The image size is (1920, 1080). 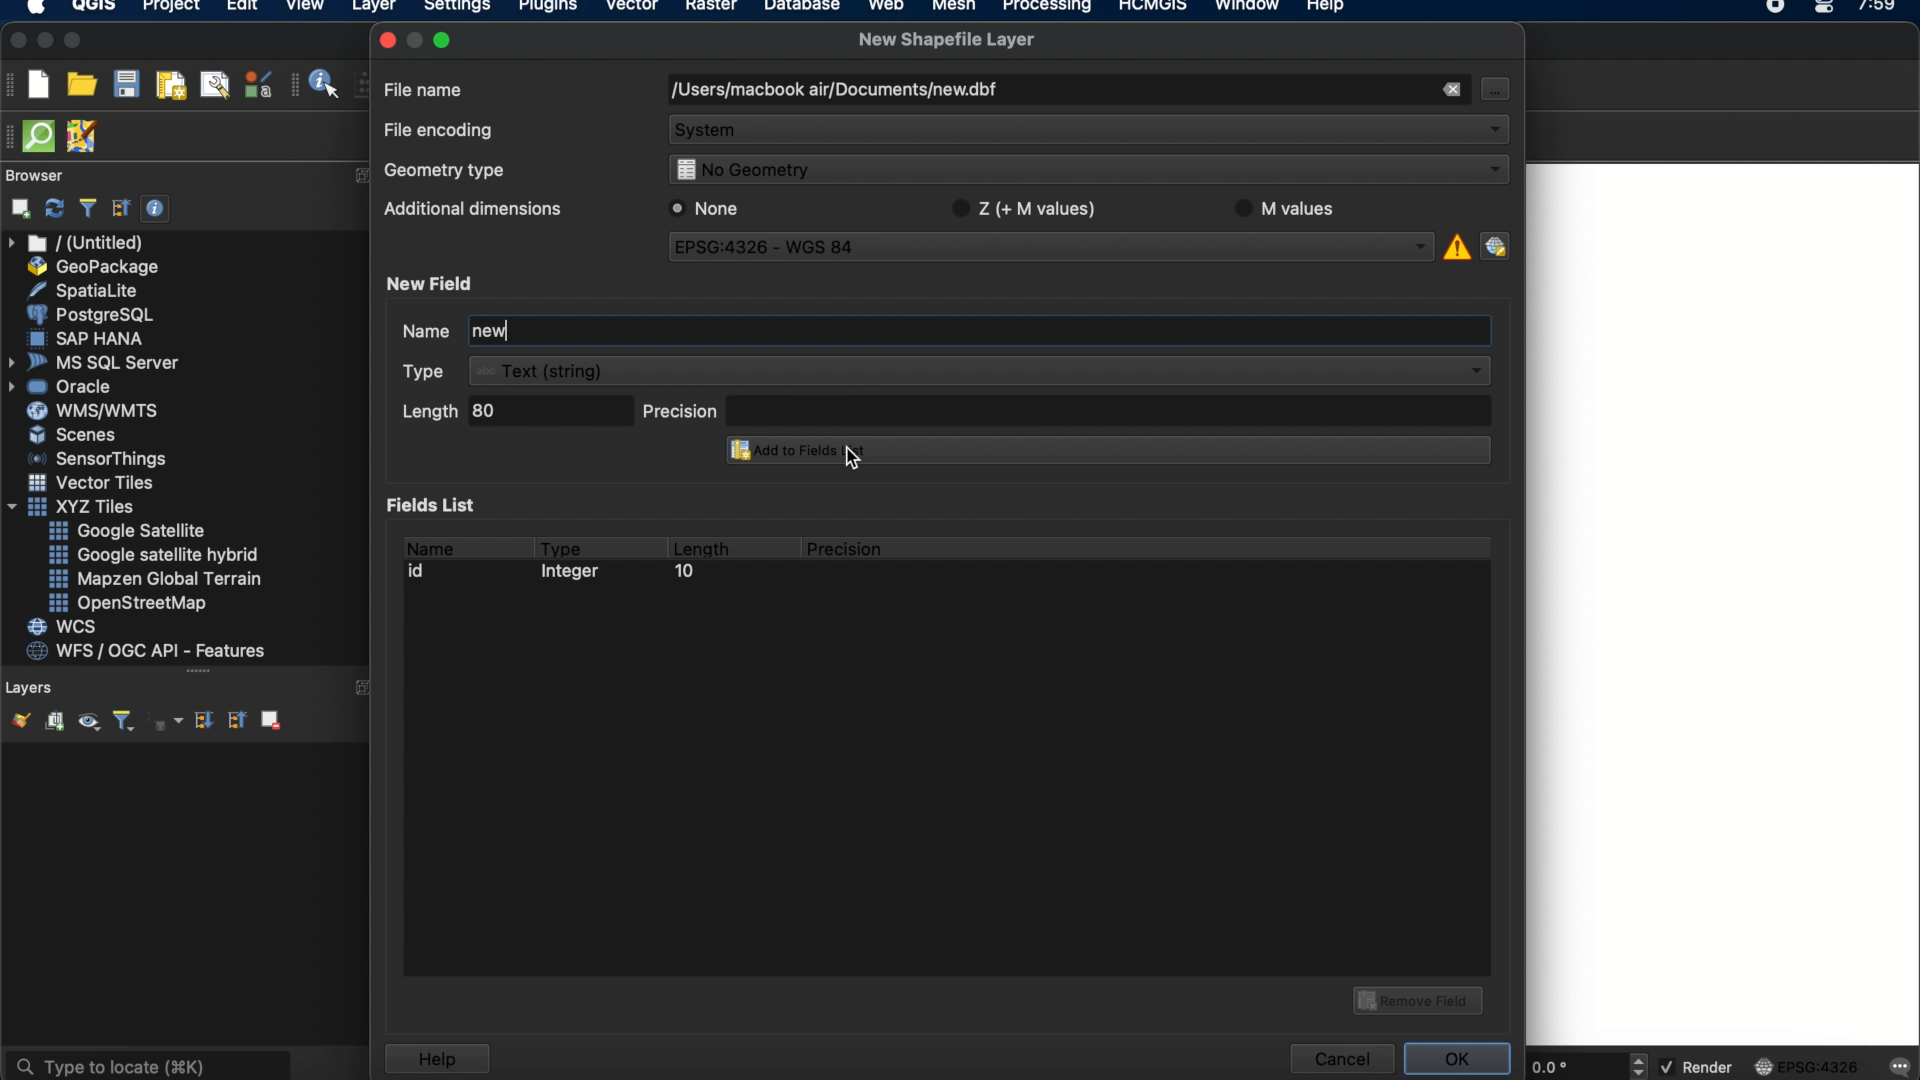 What do you see at coordinates (81, 85) in the screenshot?
I see `open project` at bounding box center [81, 85].